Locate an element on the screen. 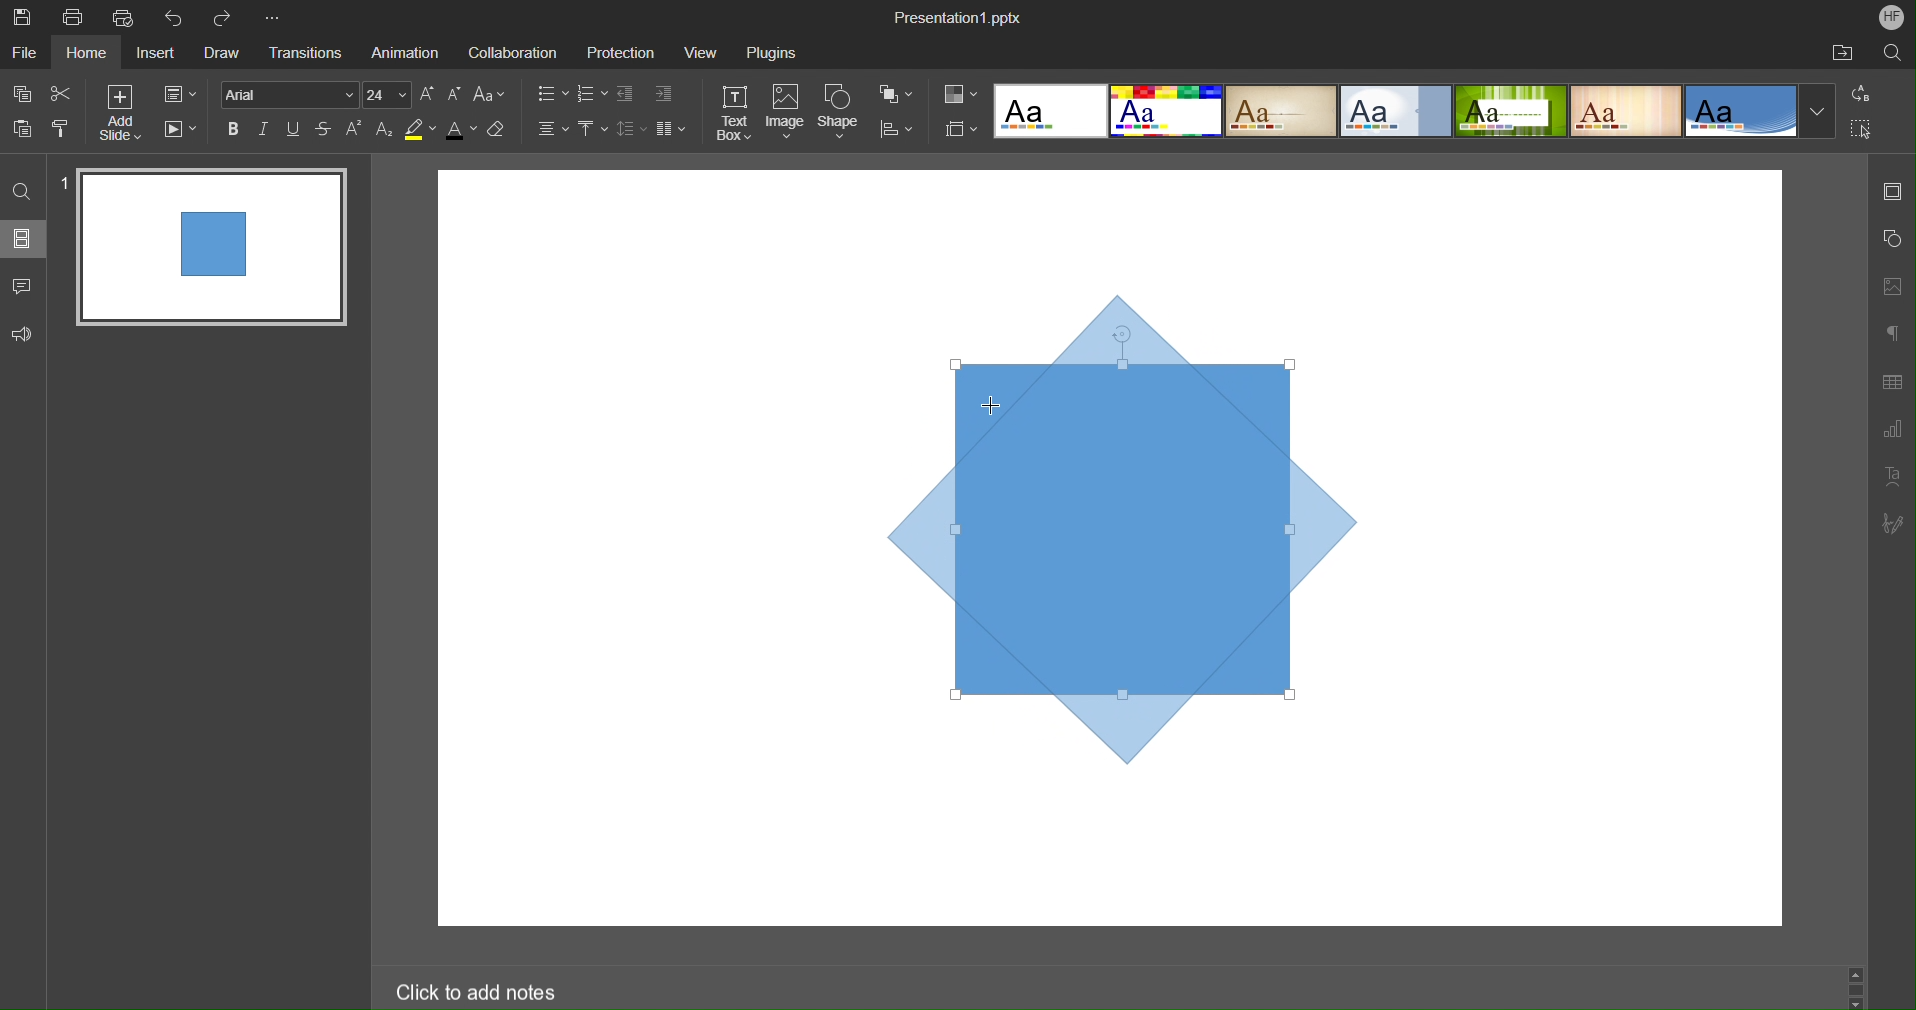 This screenshot has height=1010, width=1916. Account is located at coordinates (1889, 19).